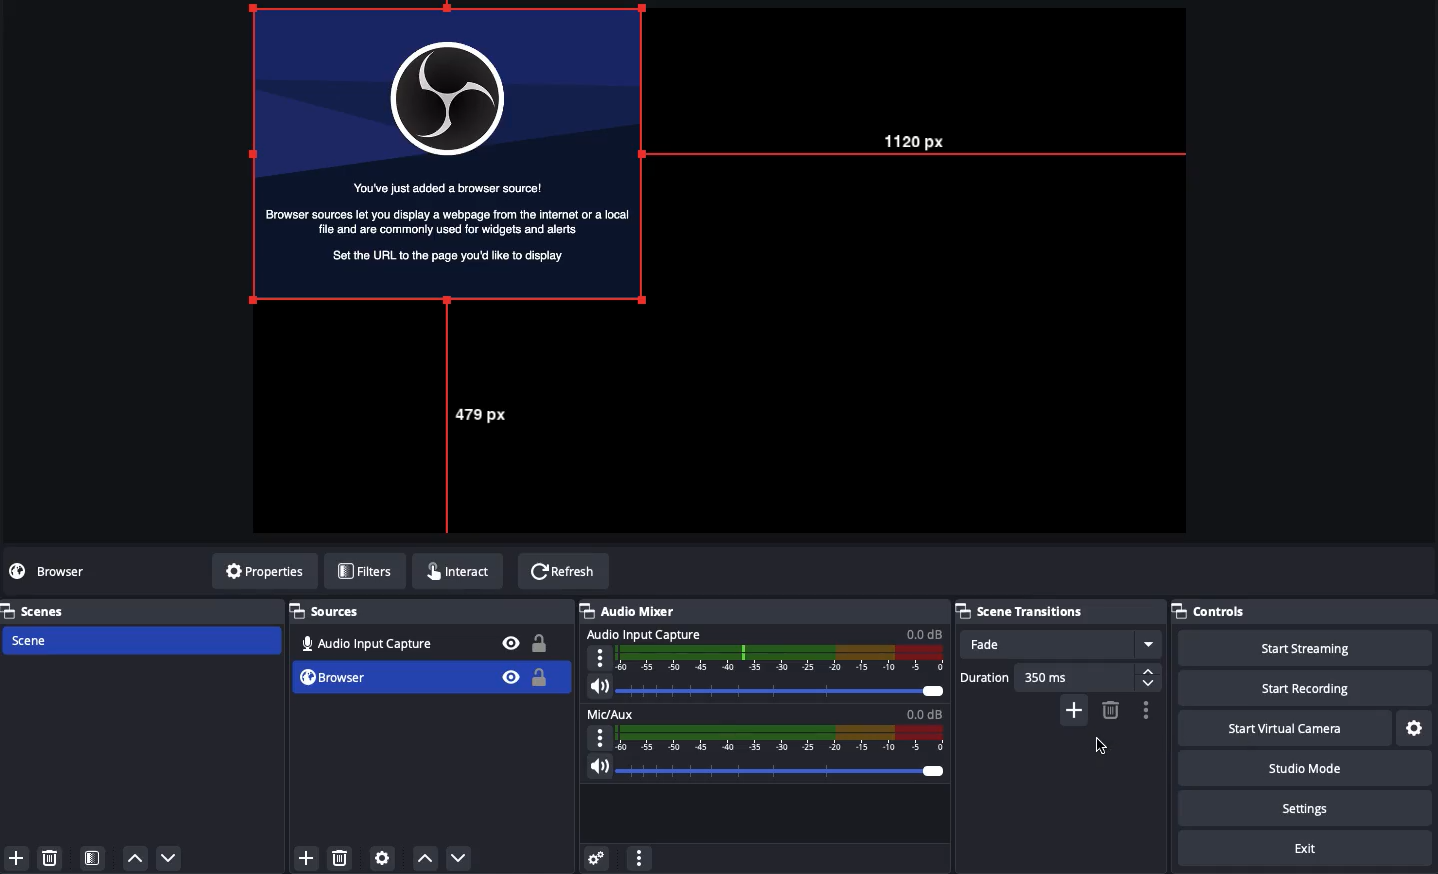  I want to click on Studio, so click(1303, 768).